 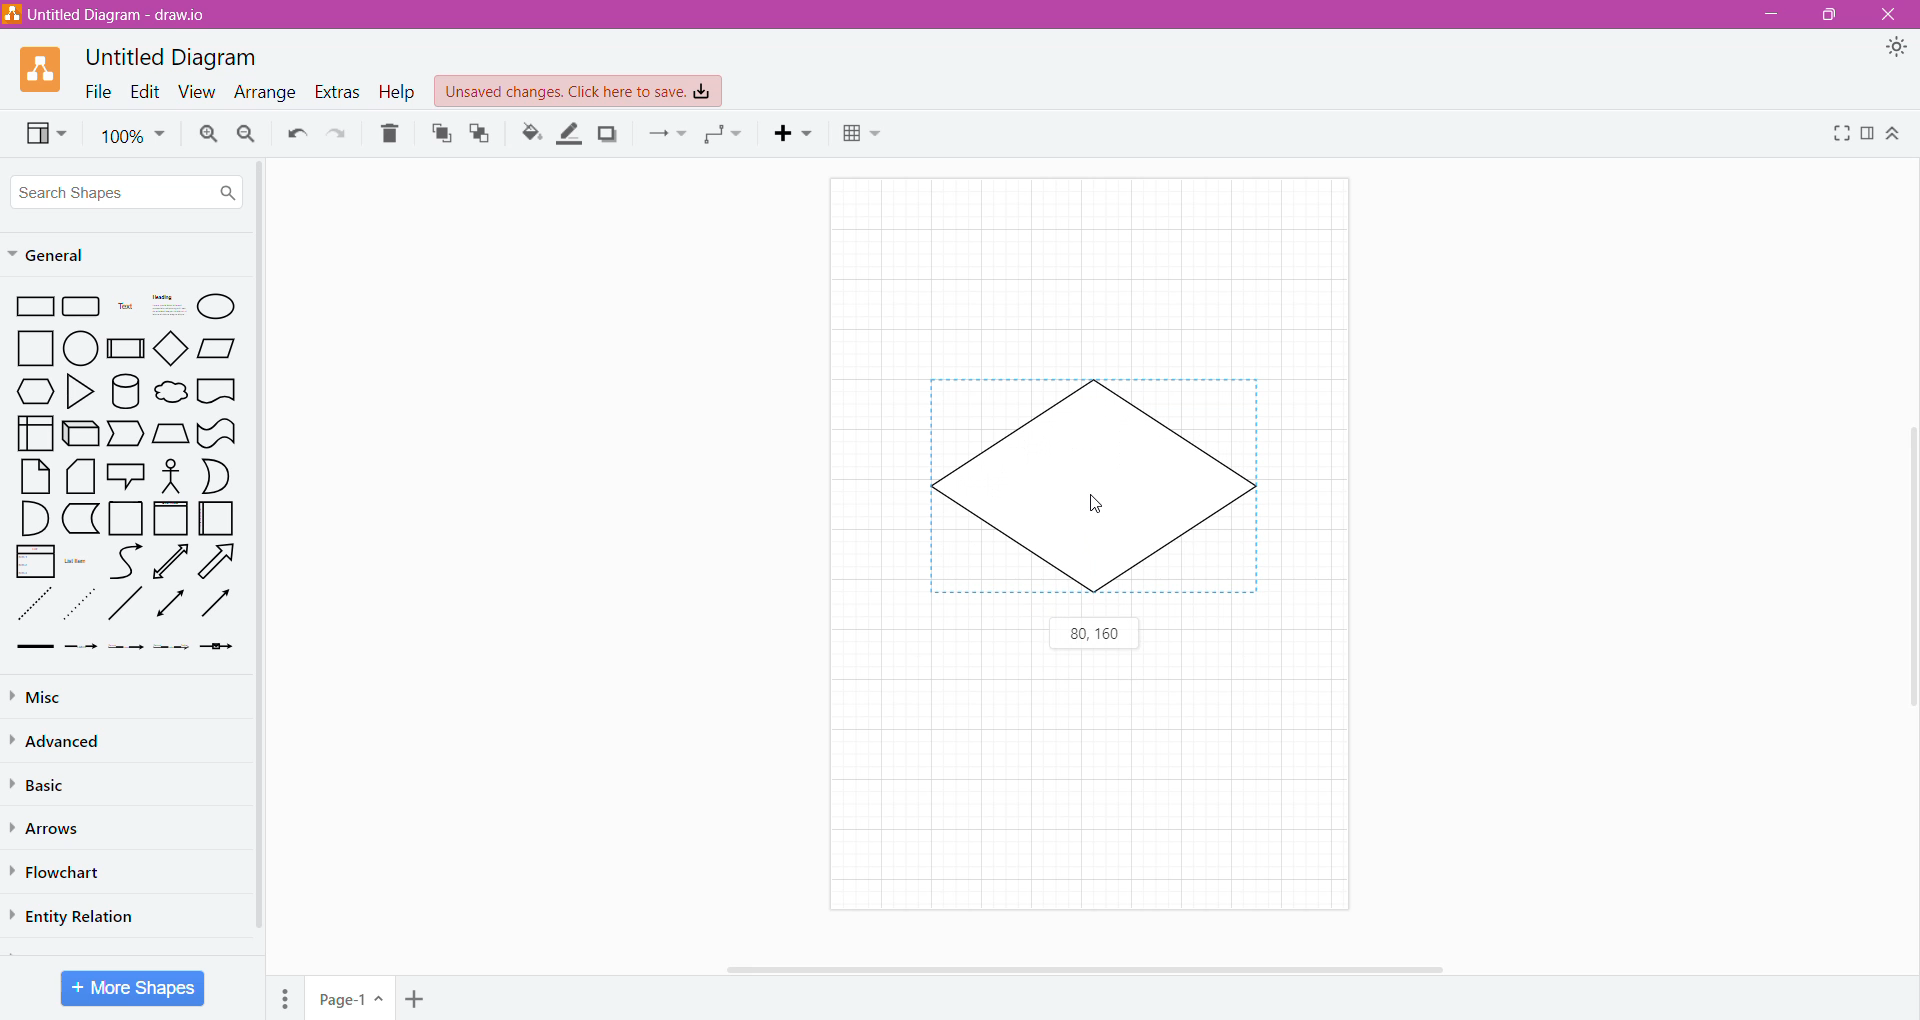 What do you see at coordinates (36, 348) in the screenshot?
I see `Square` at bounding box center [36, 348].